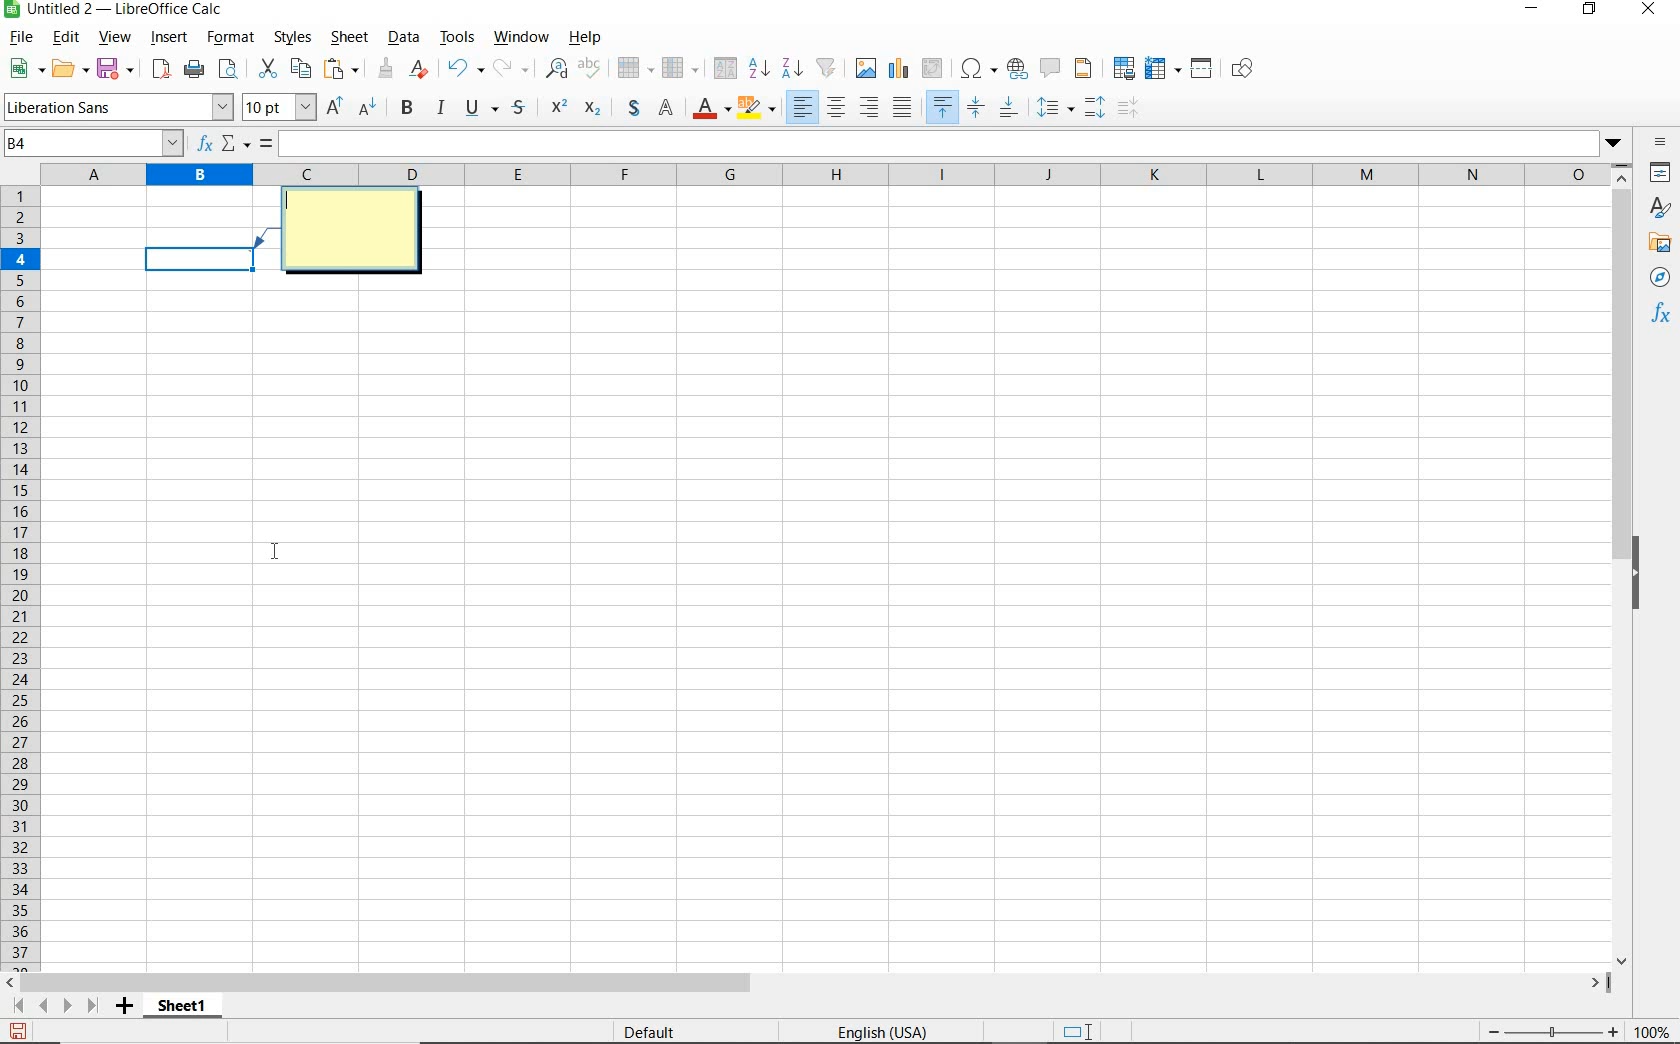  What do you see at coordinates (1051, 69) in the screenshot?
I see `insert comment` at bounding box center [1051, 69].